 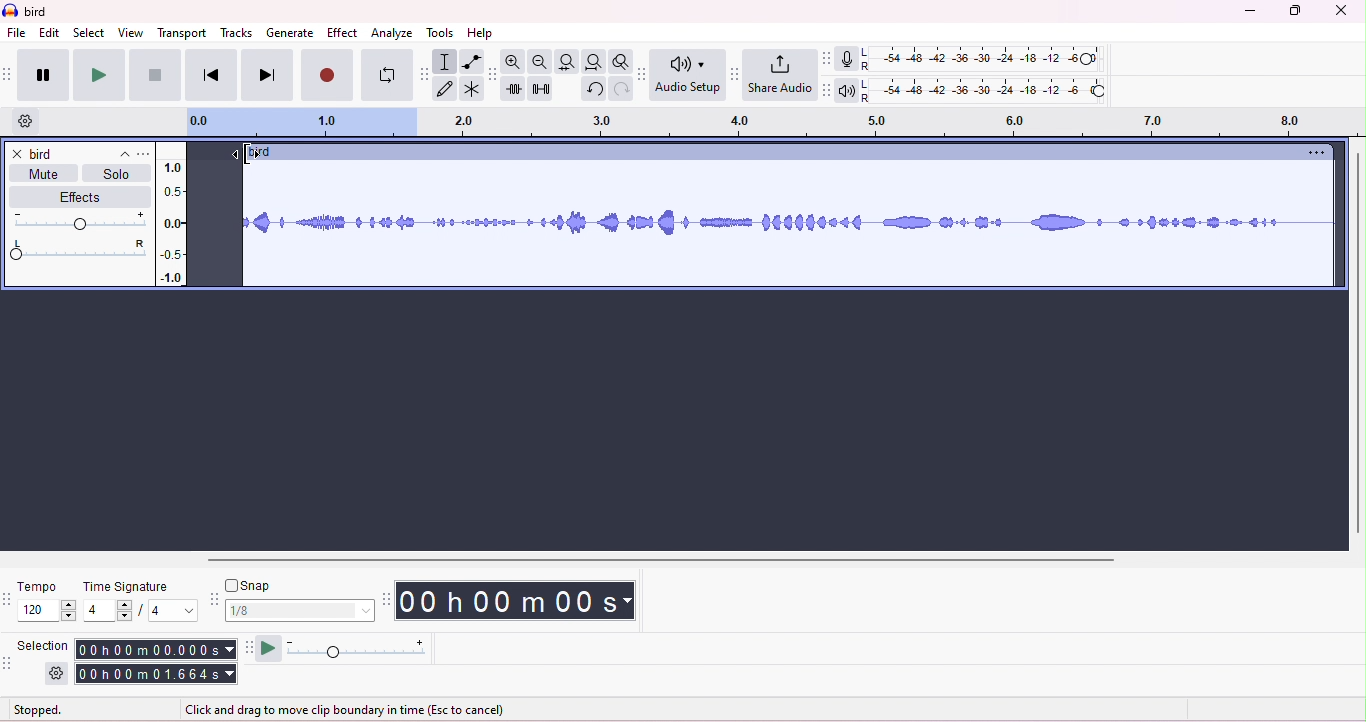 What do you see at coordinates (139, 612) in the screenshot?
I see `select time signature` at bounding box center [139, 612].